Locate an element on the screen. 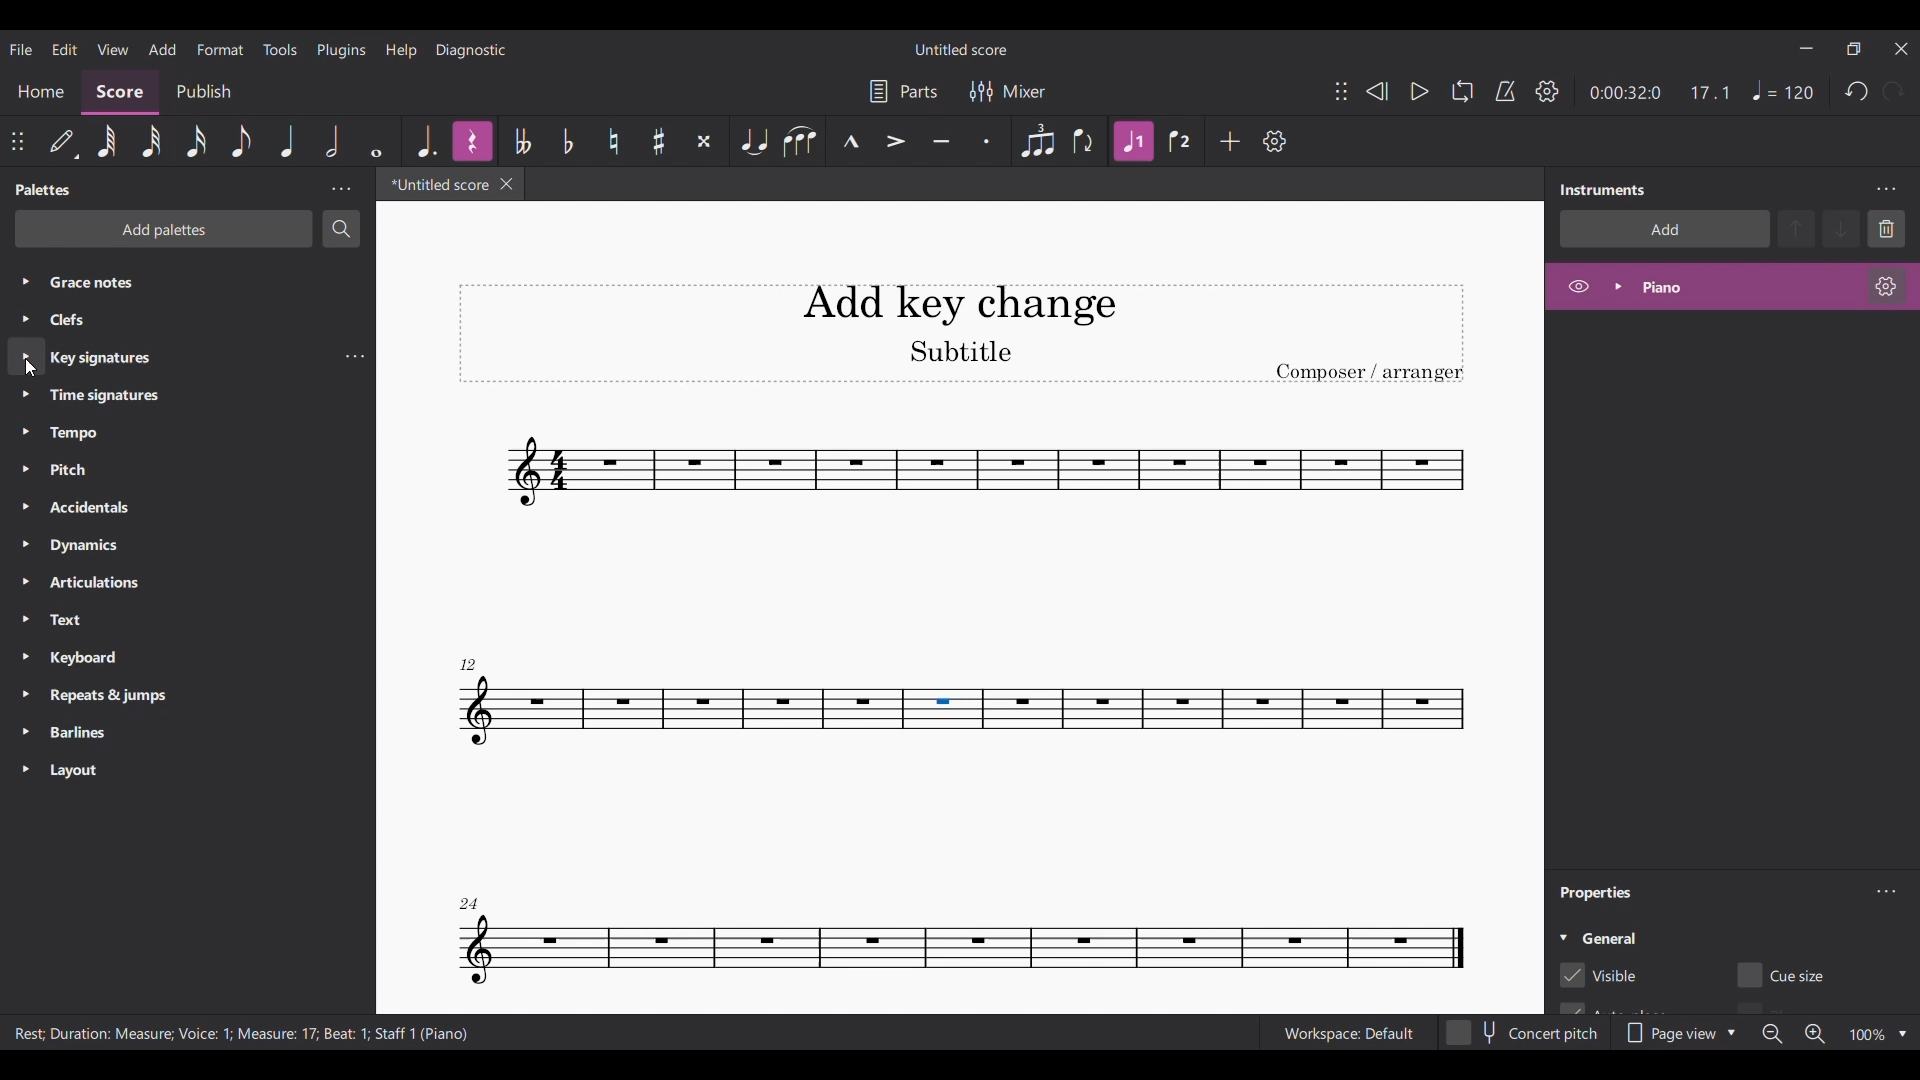 The image size is (1920, 1080). Close current score is located at coordinates (506, 183).